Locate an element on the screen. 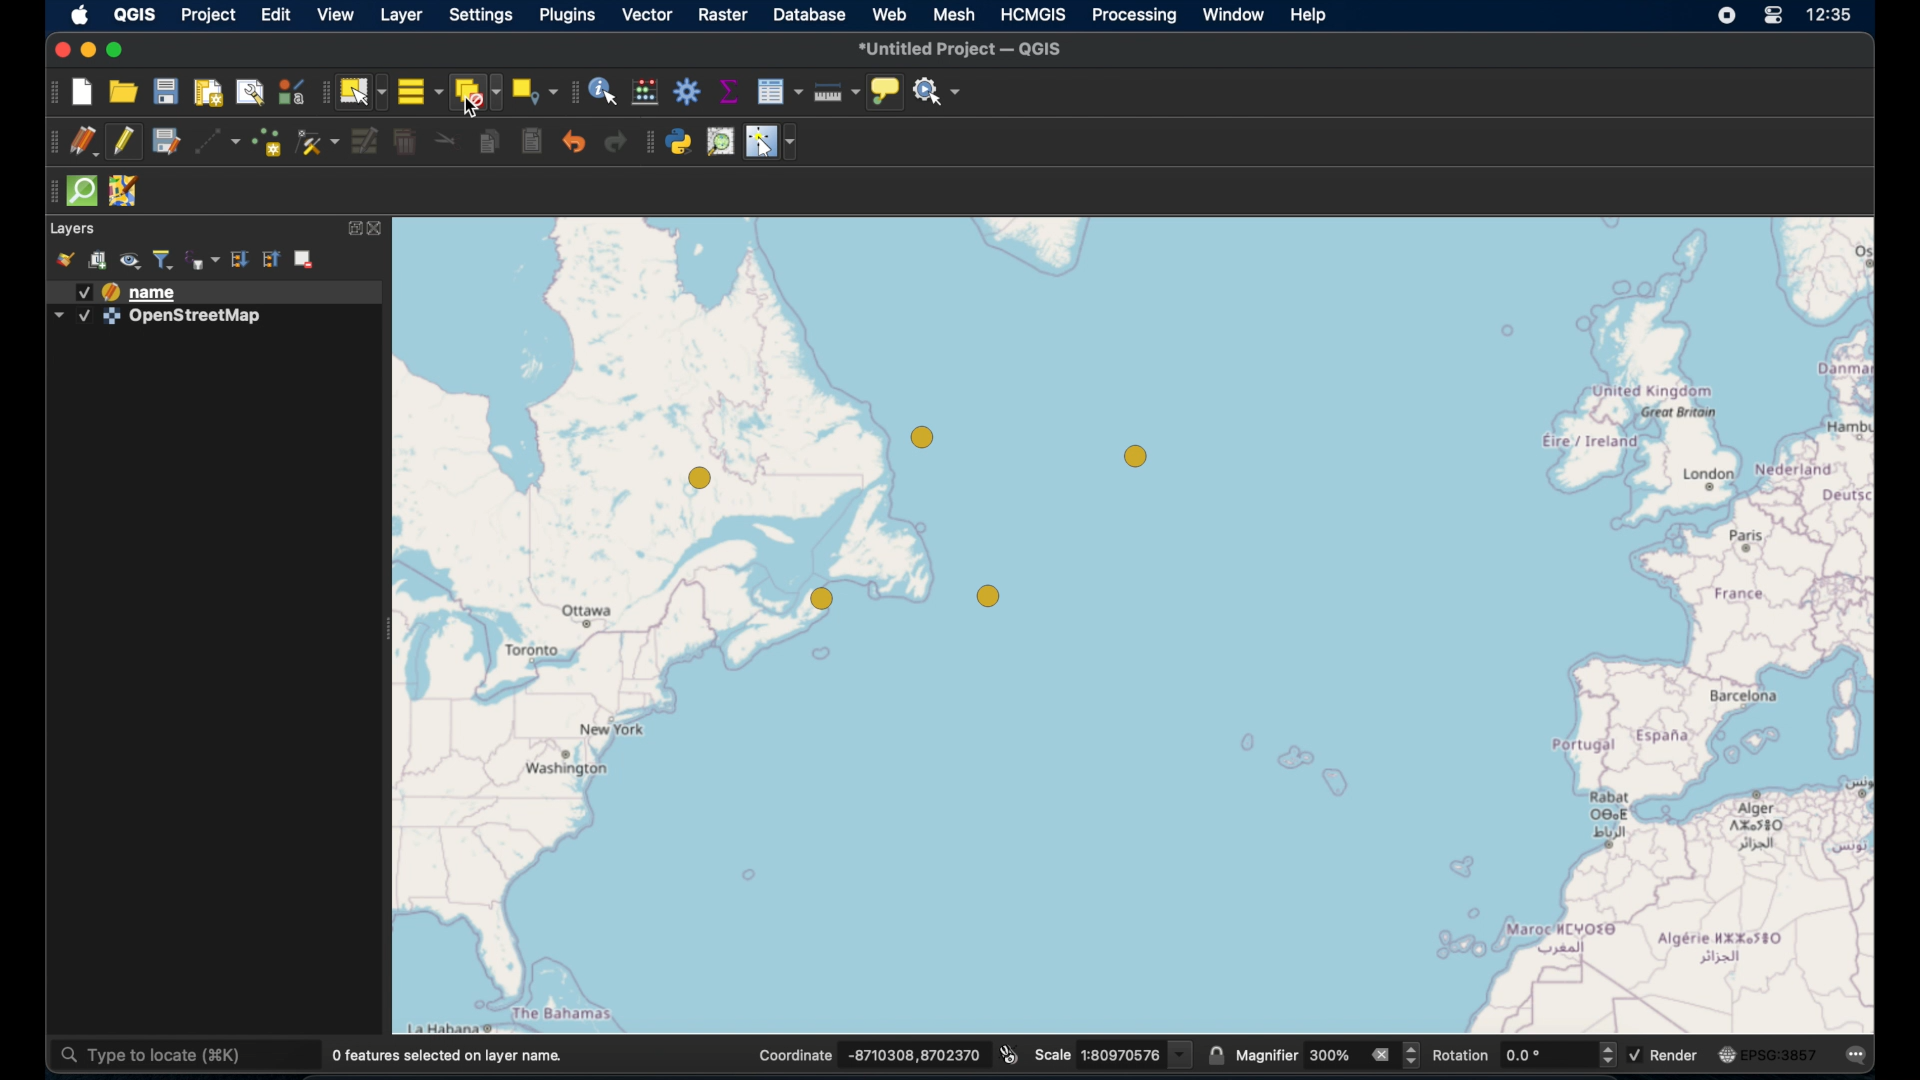  Magnifier value is located at coordinates (1331, 1055).